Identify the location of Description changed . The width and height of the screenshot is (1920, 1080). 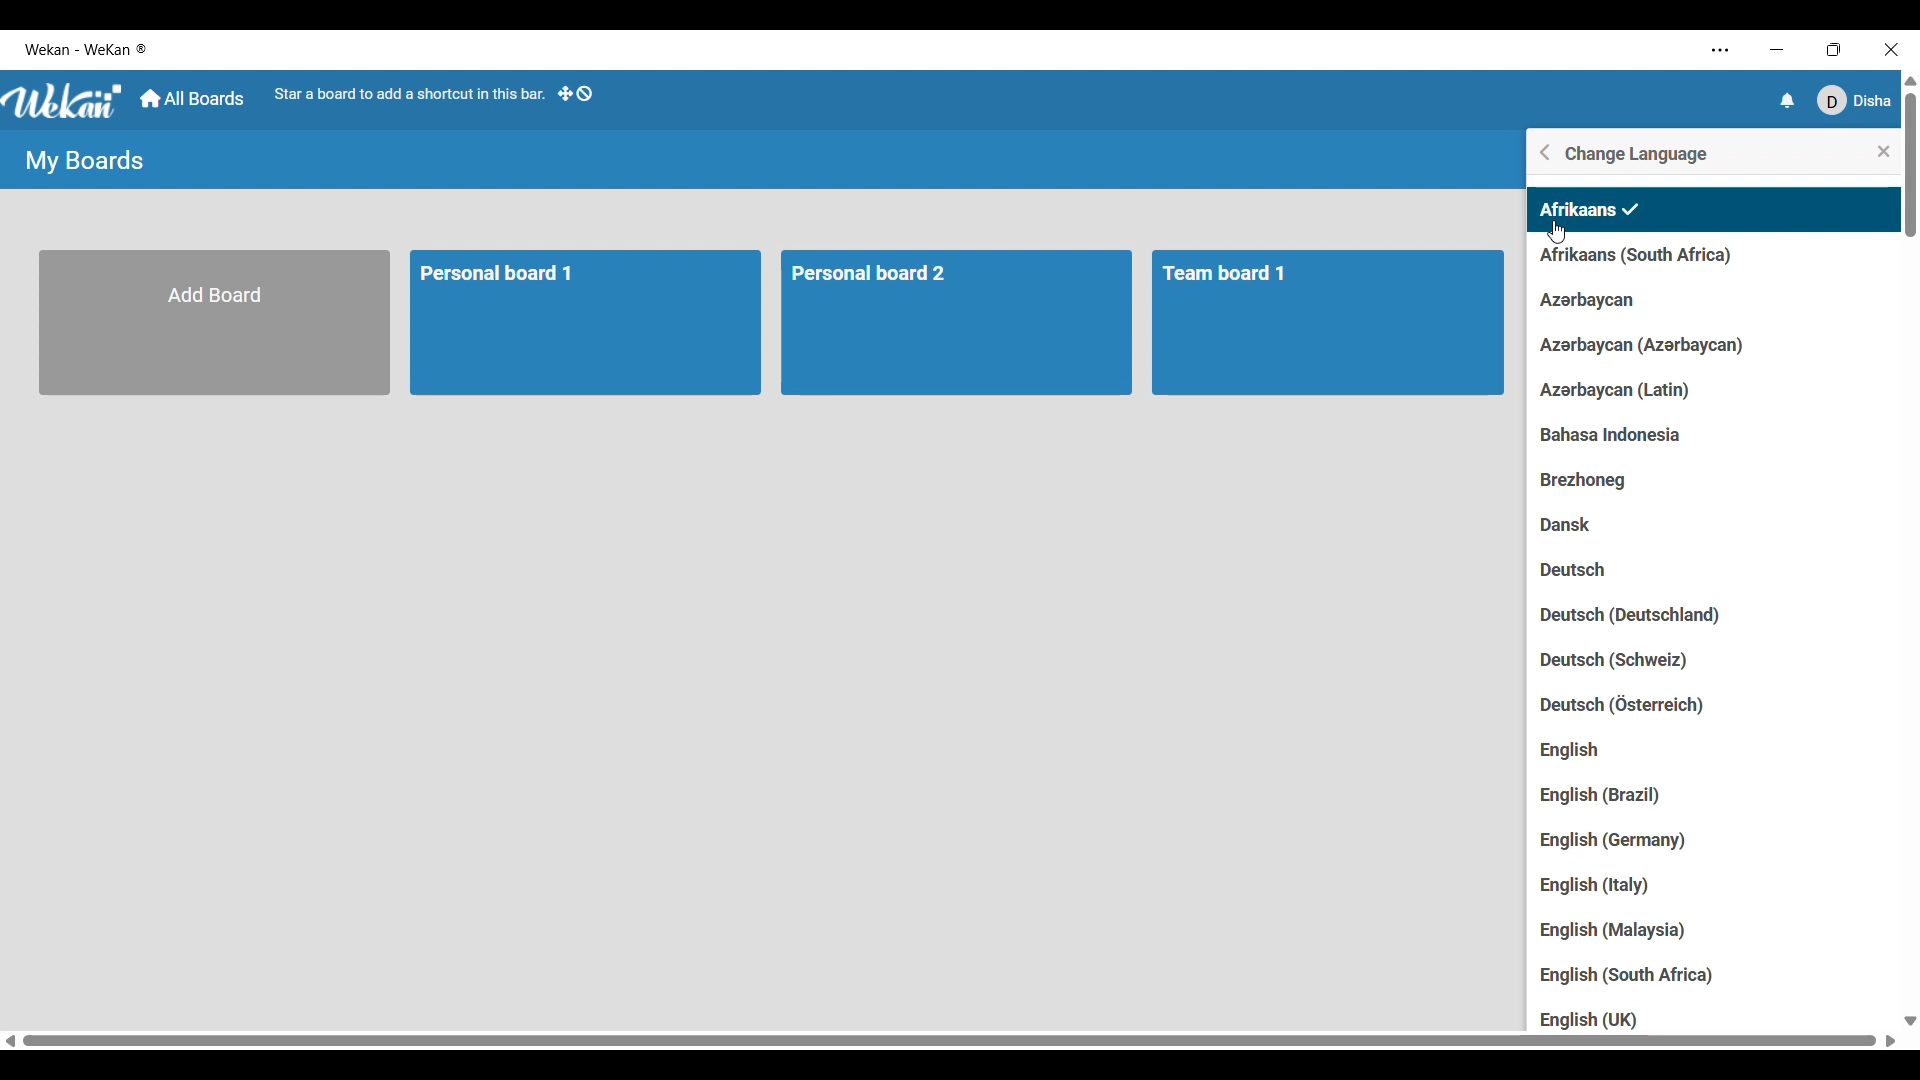
(410, 94).